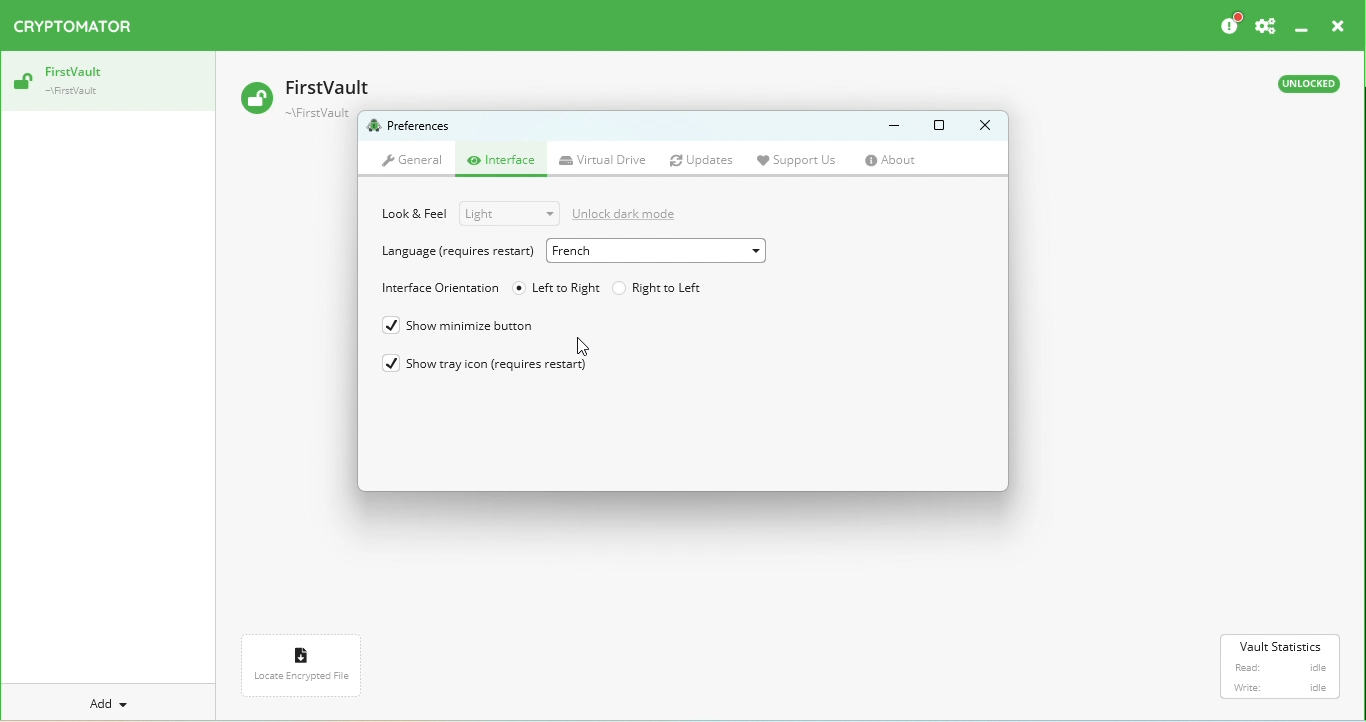 The width and height of the screenshot is (1366, 722). What do you see at coordinates (506, 162) in the screenshot?
I see `Interface` at bounding box center [506, 162].